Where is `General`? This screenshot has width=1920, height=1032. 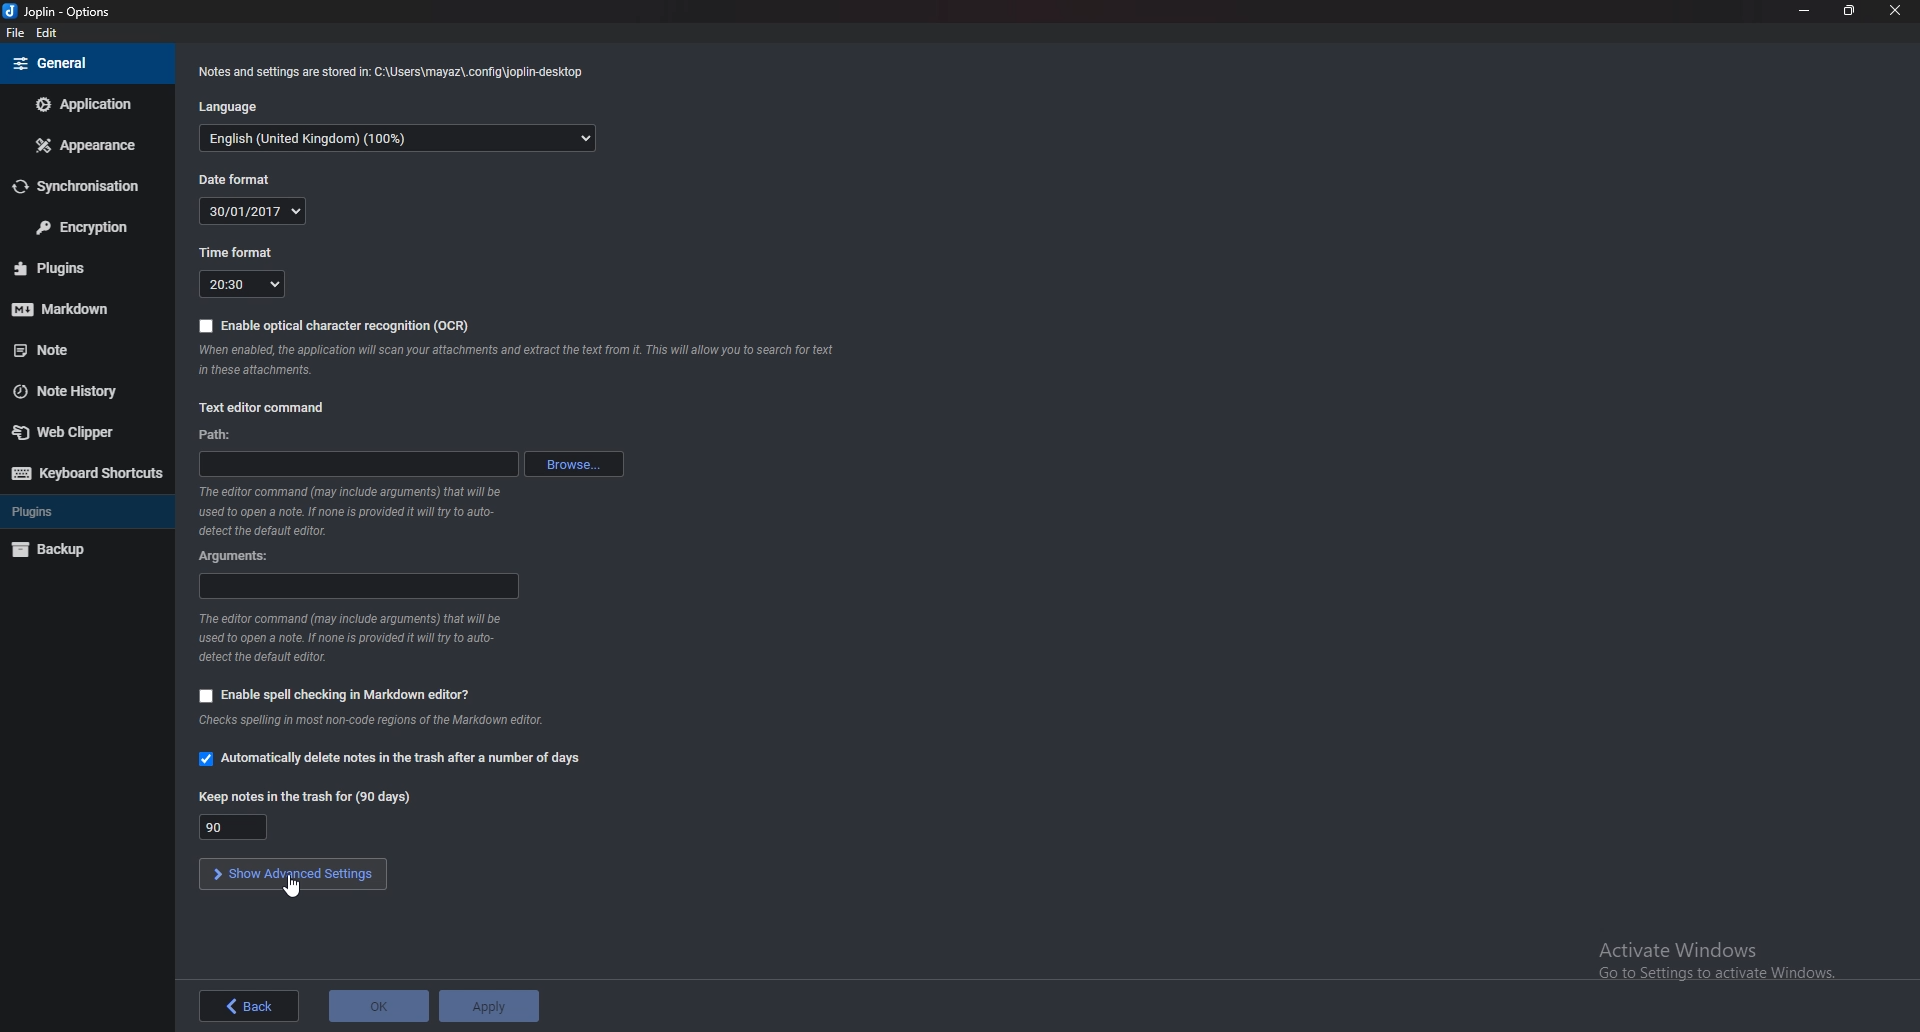 General is located at coordinates (84, 65).